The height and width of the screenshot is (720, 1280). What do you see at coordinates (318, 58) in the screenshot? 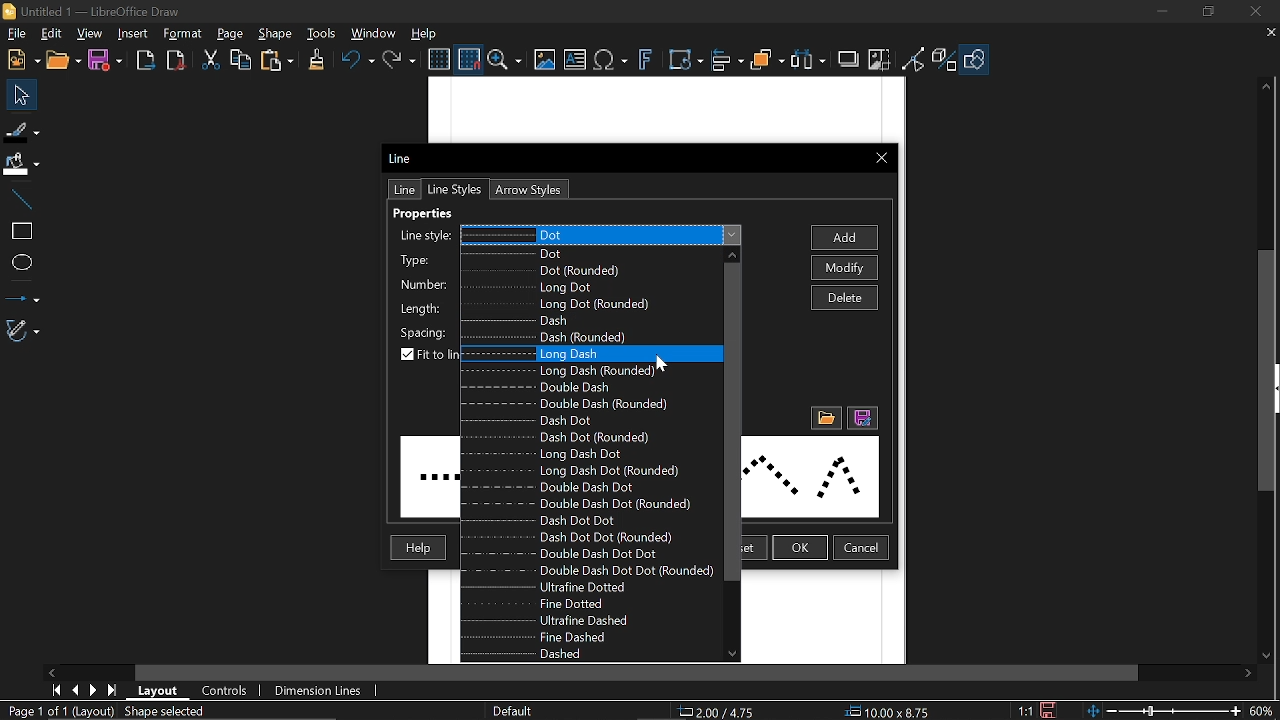
I see `CLone` at bounding box center [318, 58].